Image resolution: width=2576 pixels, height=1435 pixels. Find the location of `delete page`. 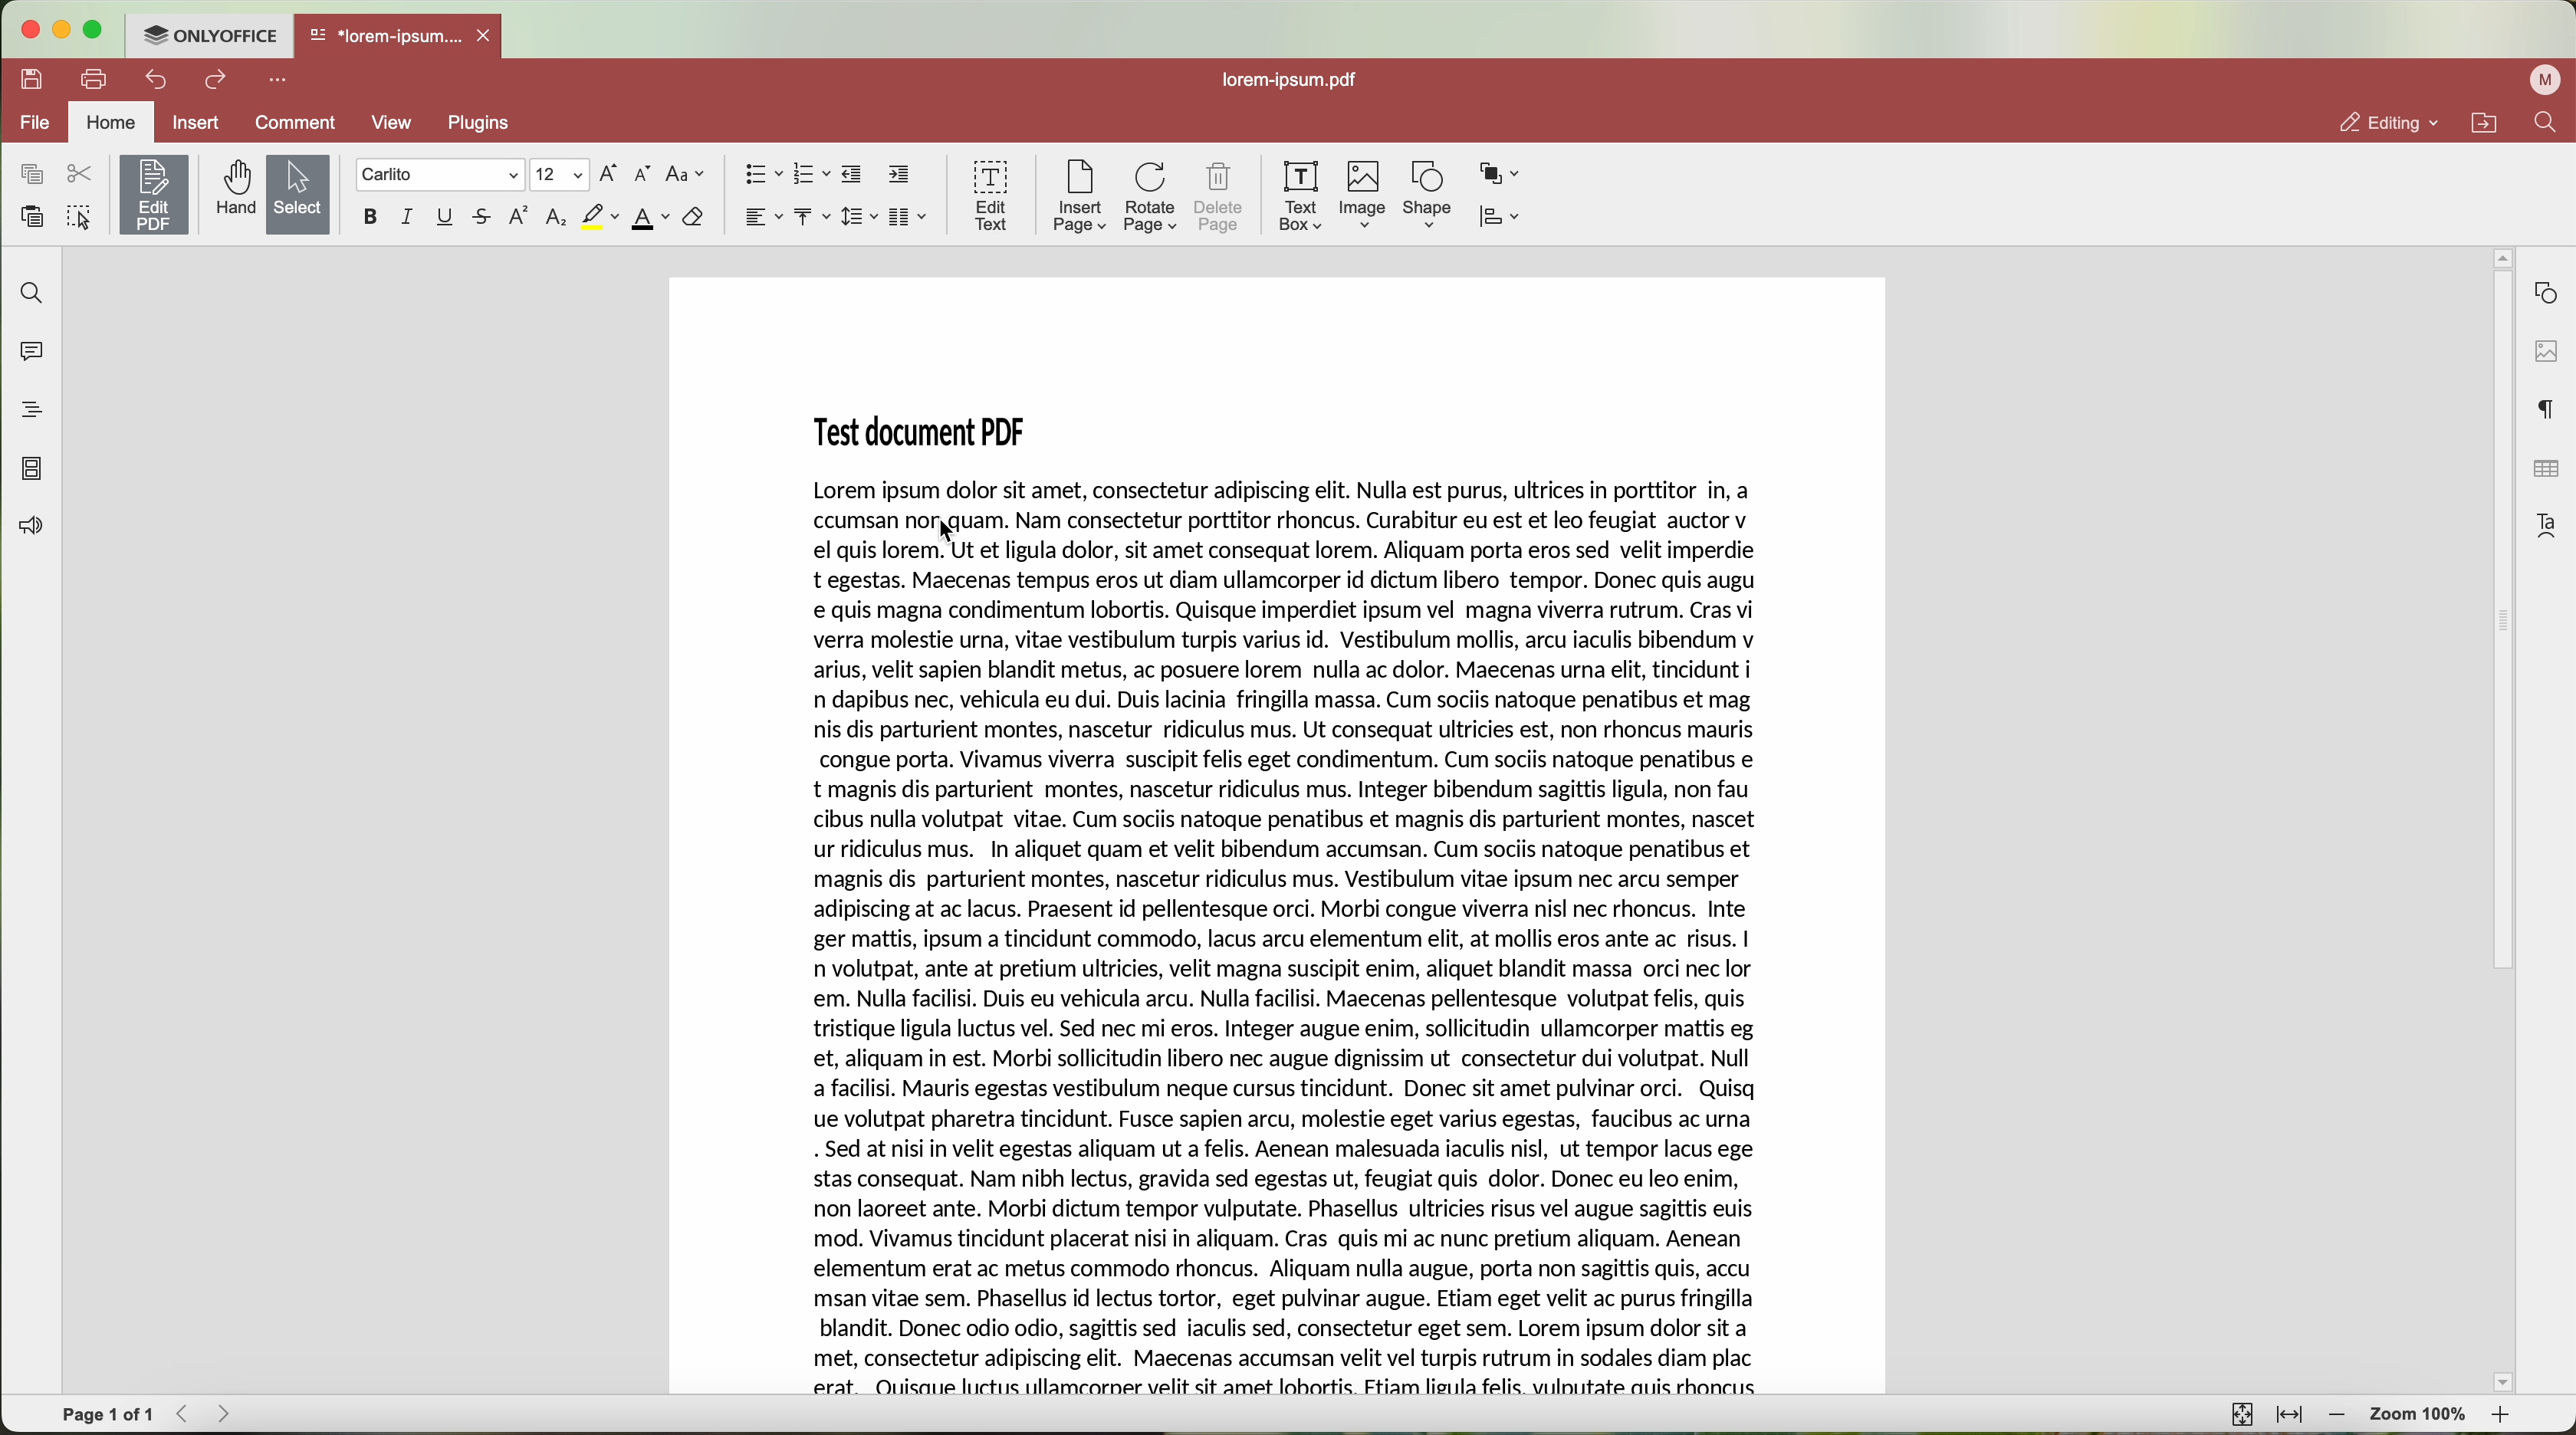

delete page is located at coordinates (1221, 200).